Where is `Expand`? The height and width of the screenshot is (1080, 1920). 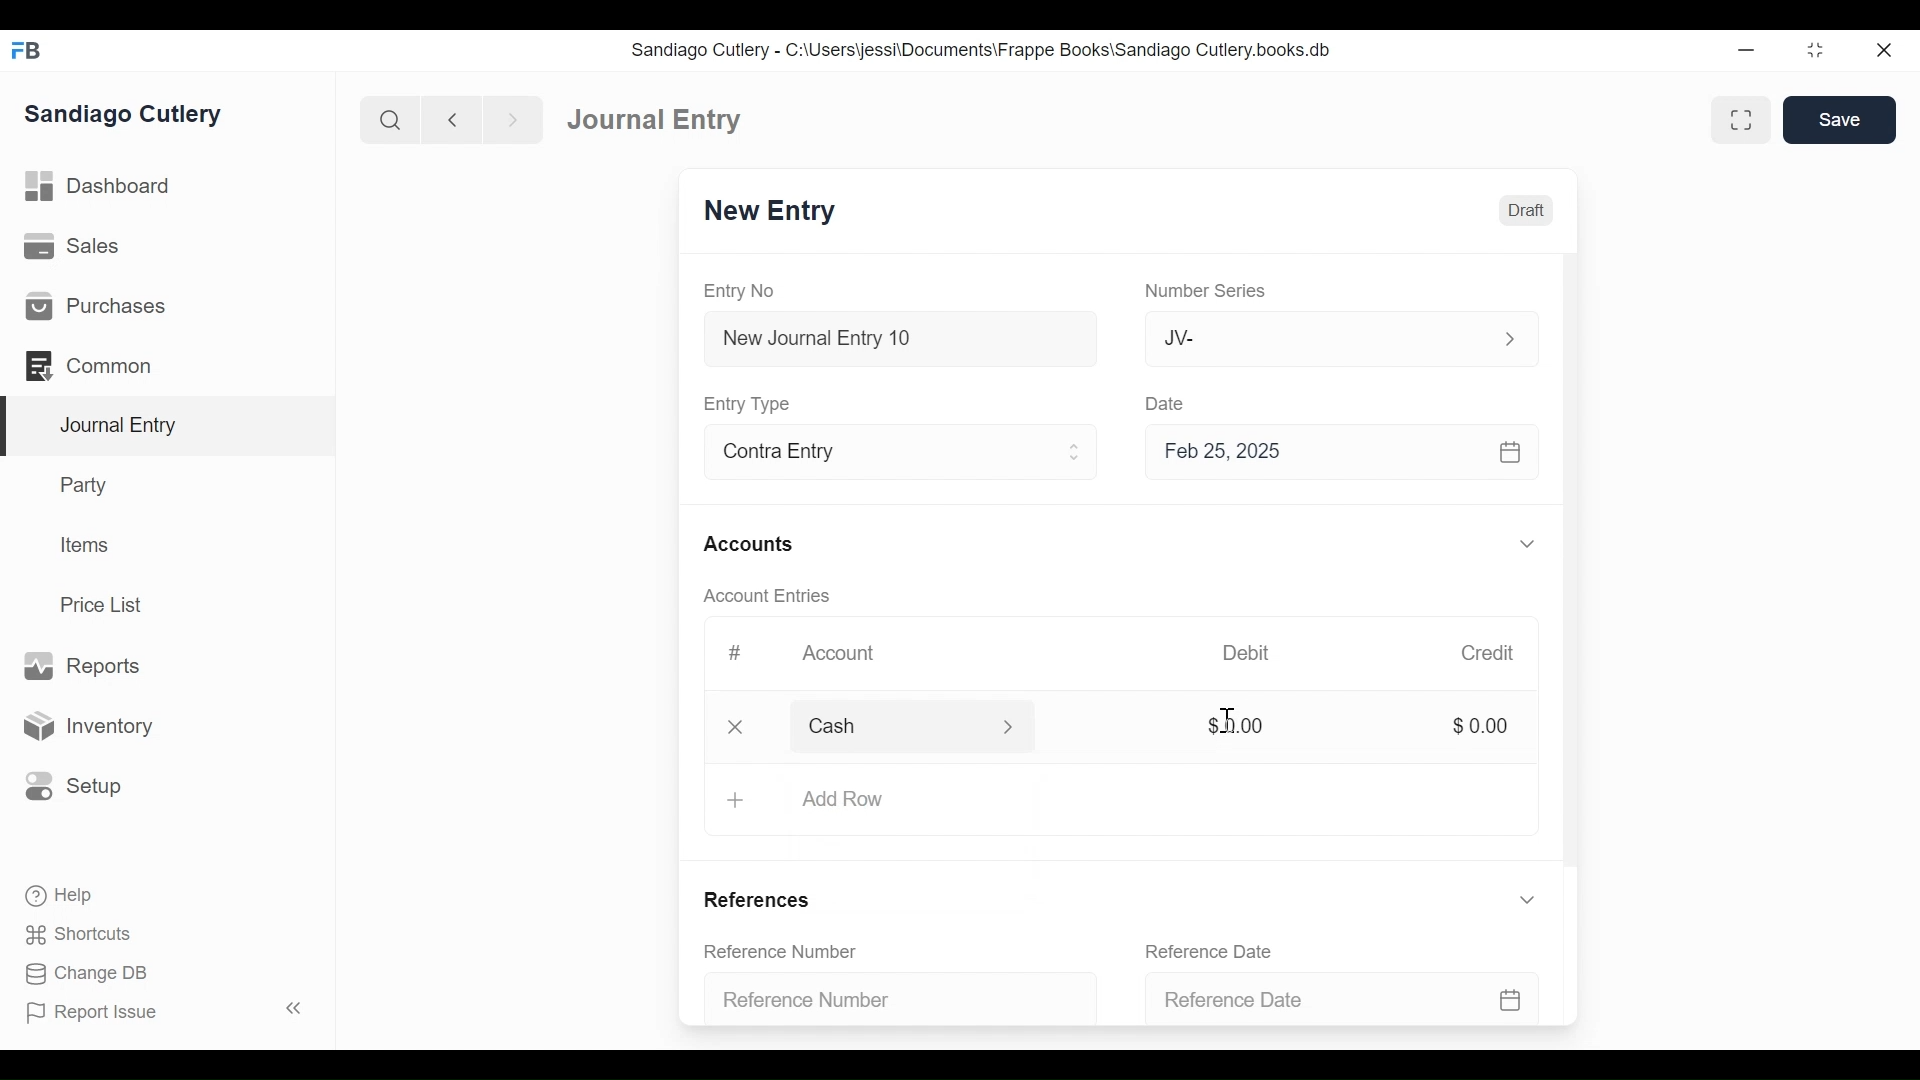
Expand is located at coordinates (1076, 455).